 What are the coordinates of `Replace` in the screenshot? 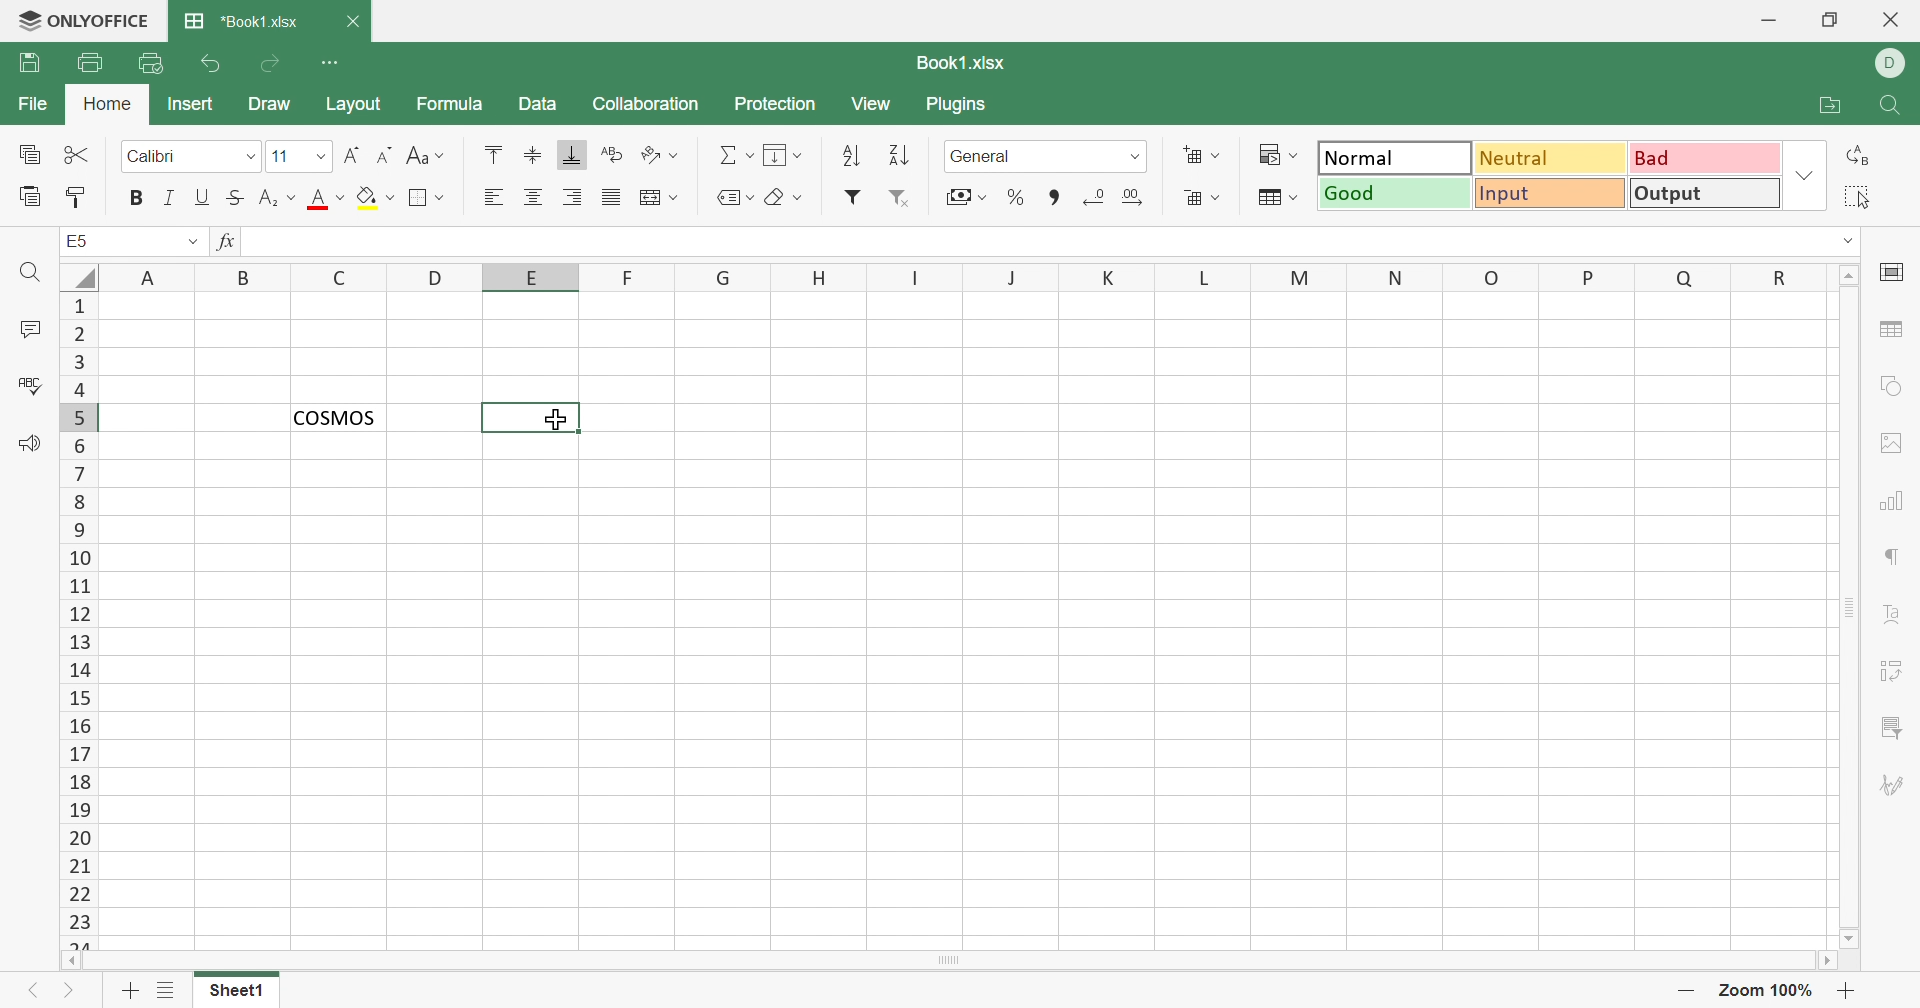 It's located at (1858, 153).